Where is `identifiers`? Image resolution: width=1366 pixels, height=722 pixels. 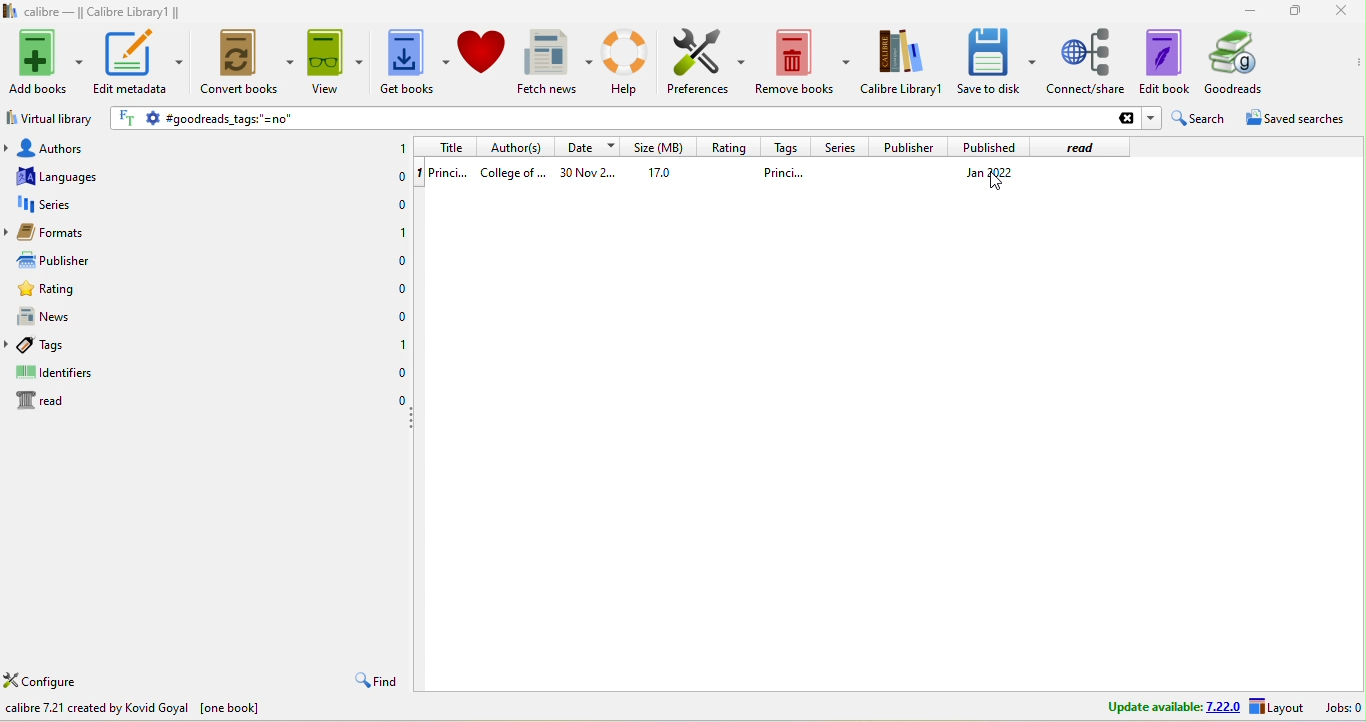 identifiers is located at coordinates (57, 373).